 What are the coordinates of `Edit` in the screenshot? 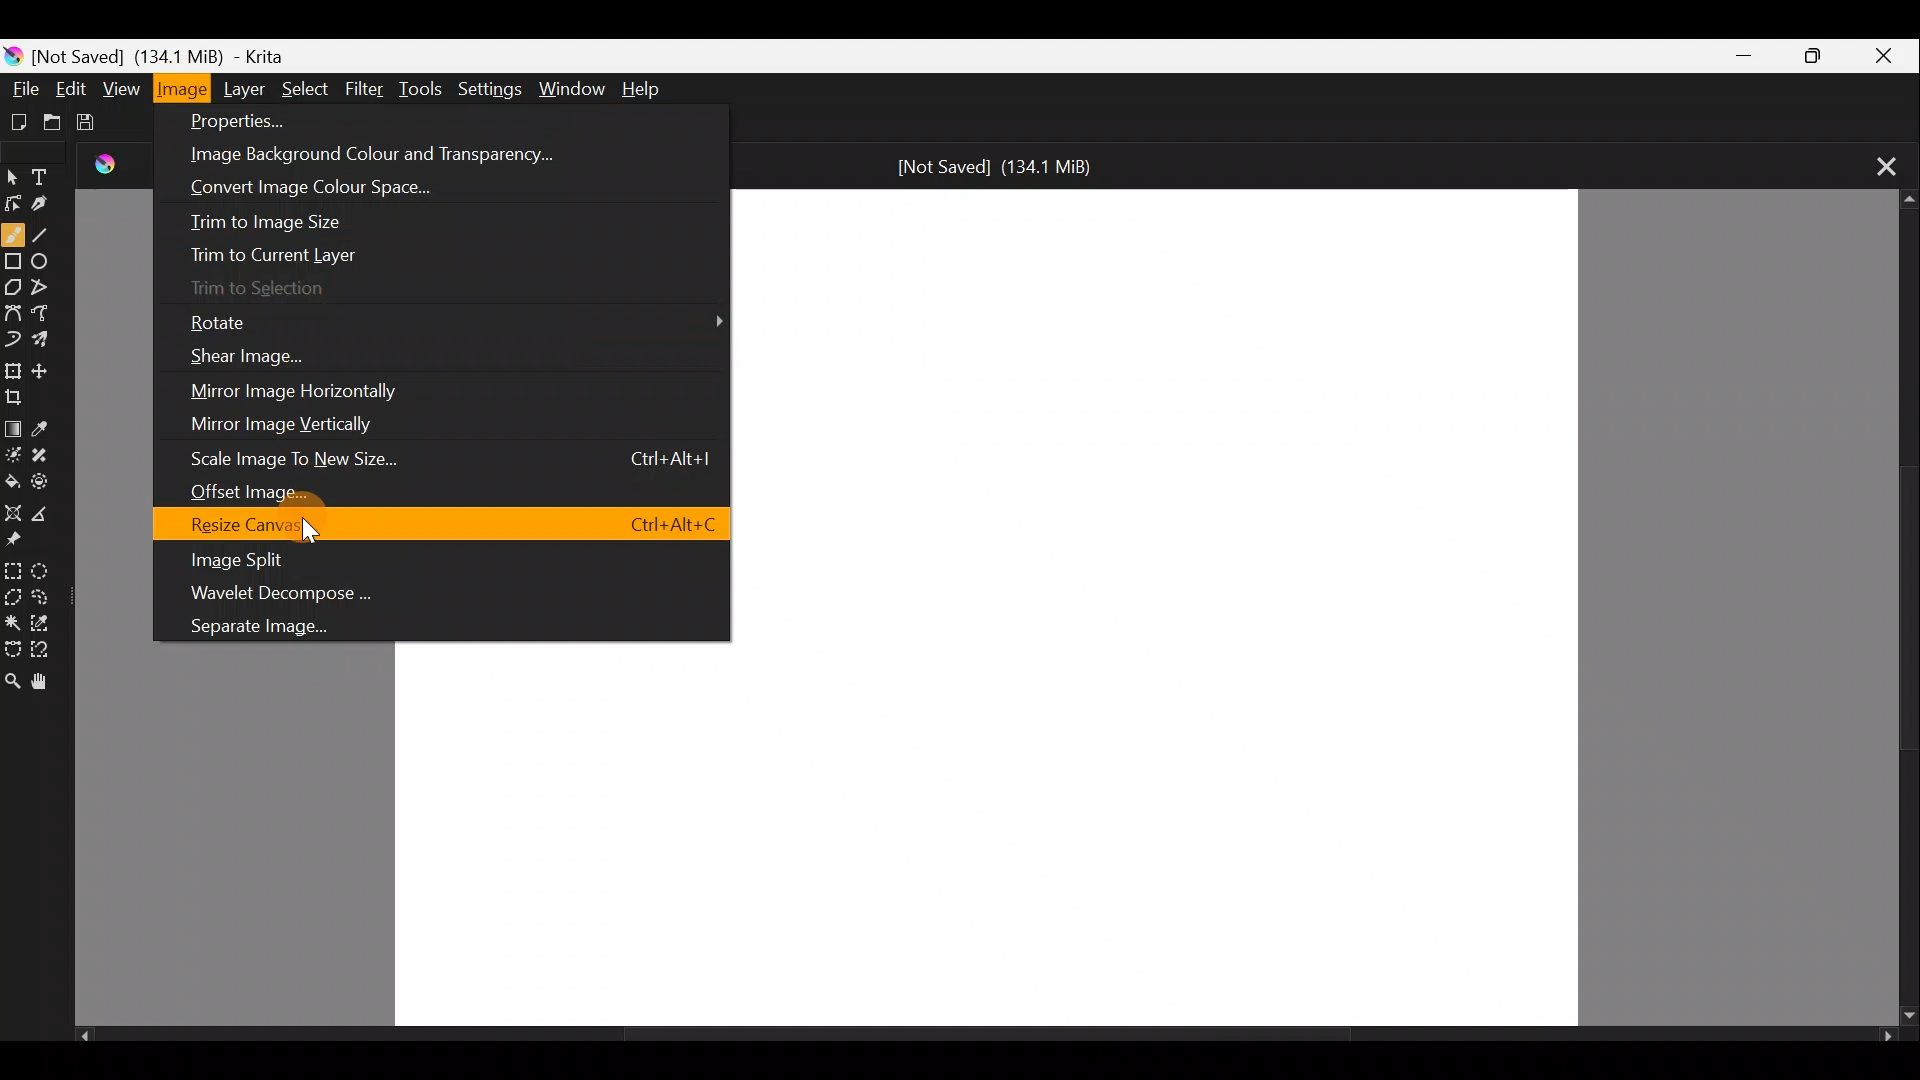 It's located at (72, 88).